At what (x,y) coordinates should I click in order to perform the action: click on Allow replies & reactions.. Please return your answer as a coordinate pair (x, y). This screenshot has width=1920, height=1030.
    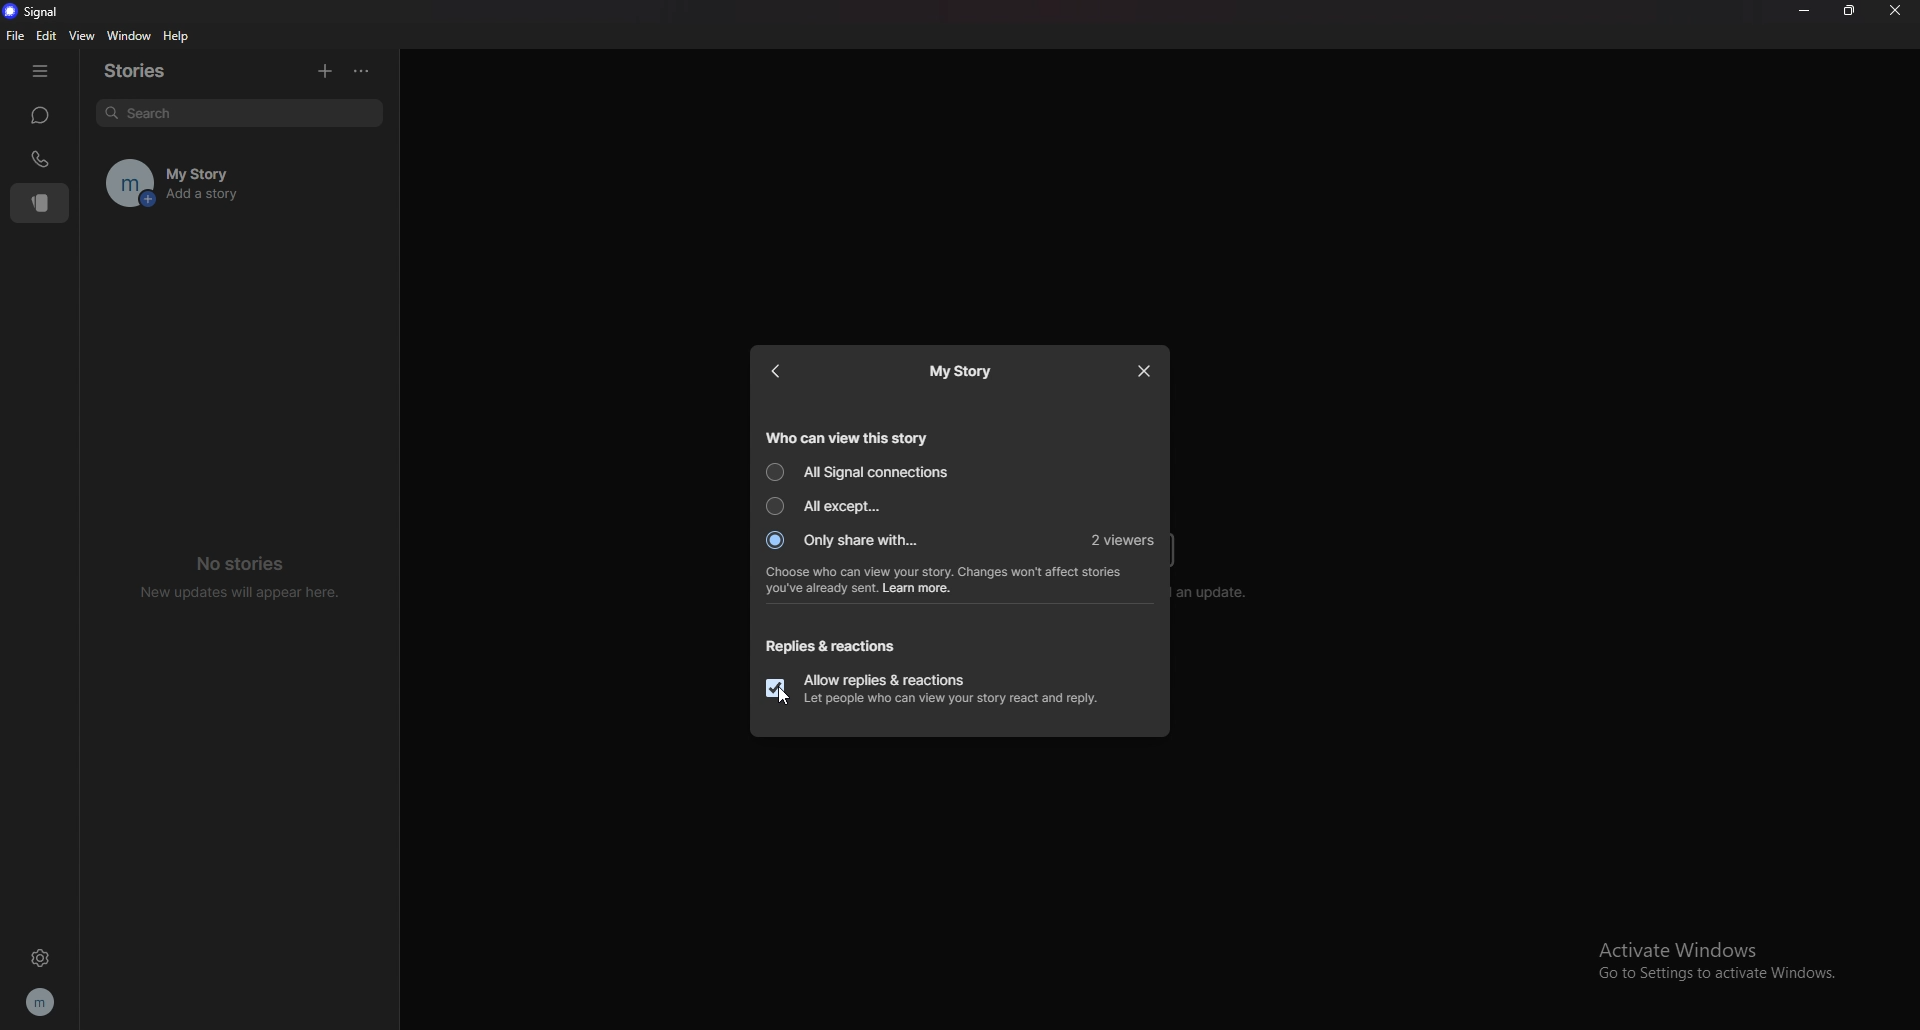
    Looking at the image, I should click on (886, 676).